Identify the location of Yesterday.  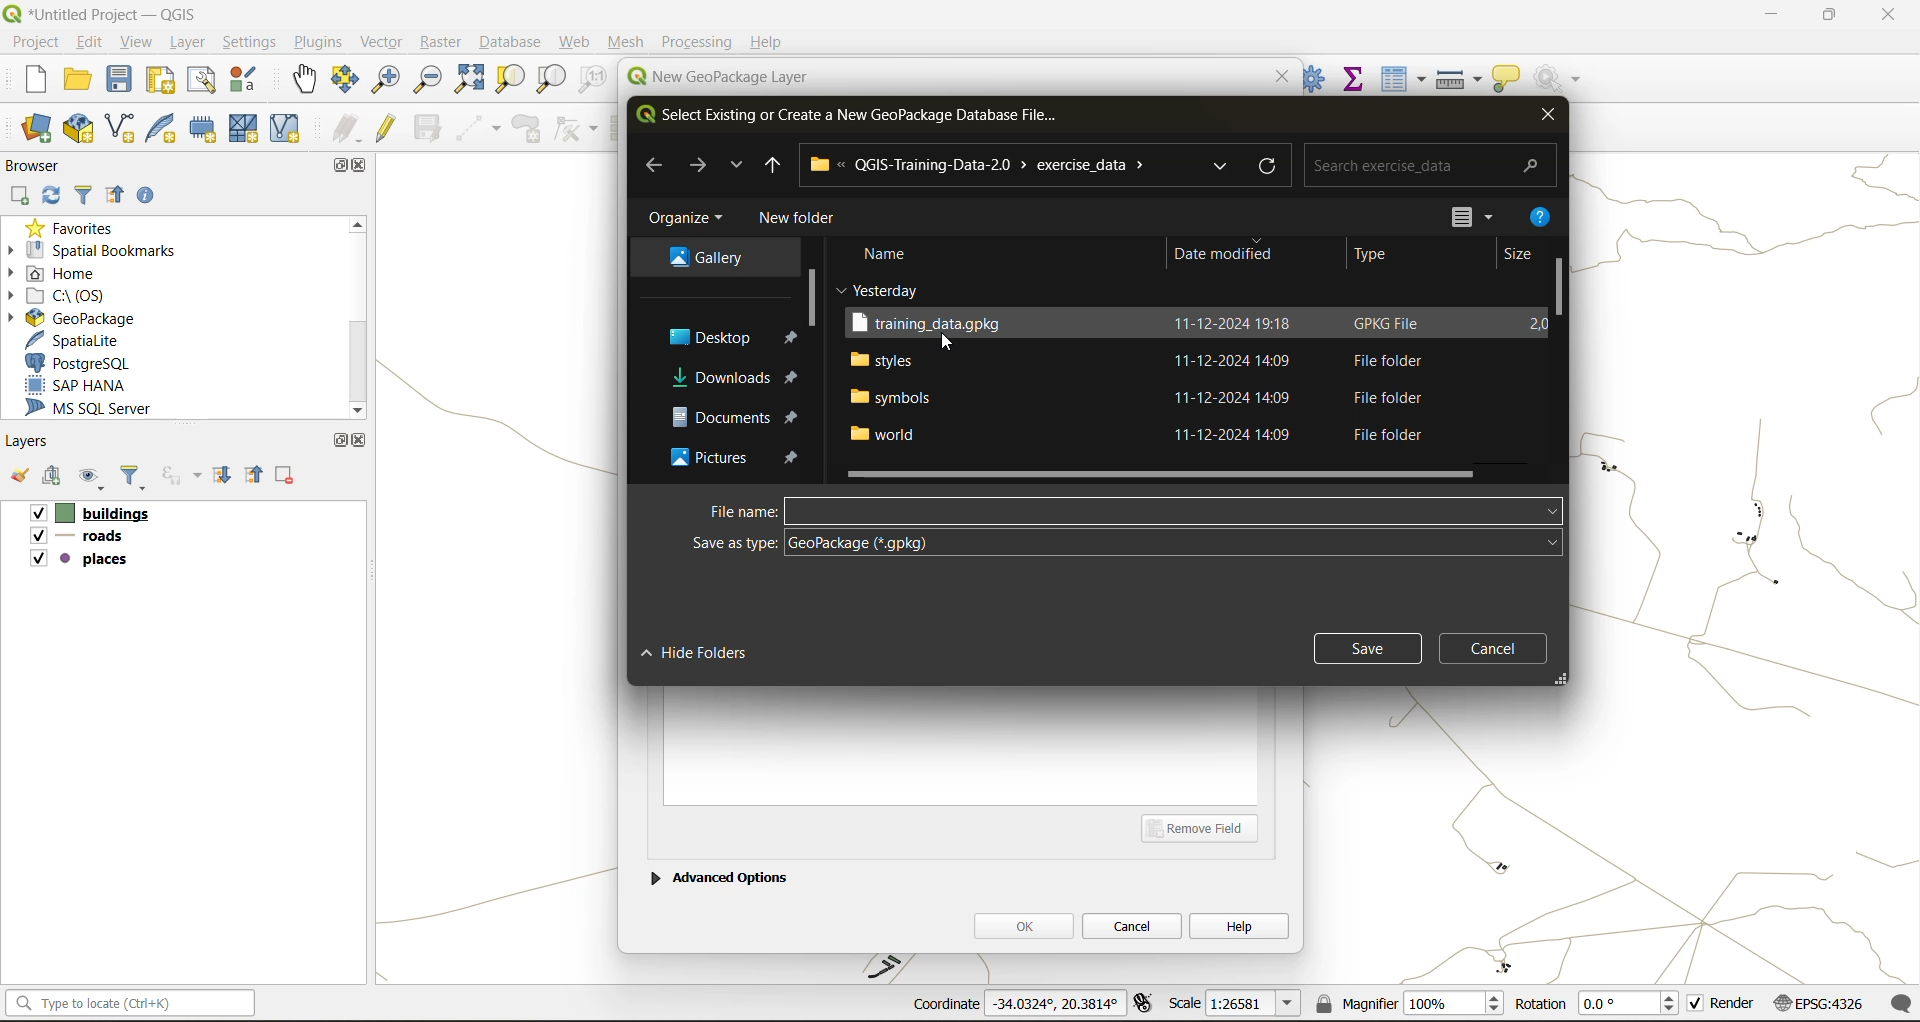
(869, 288).